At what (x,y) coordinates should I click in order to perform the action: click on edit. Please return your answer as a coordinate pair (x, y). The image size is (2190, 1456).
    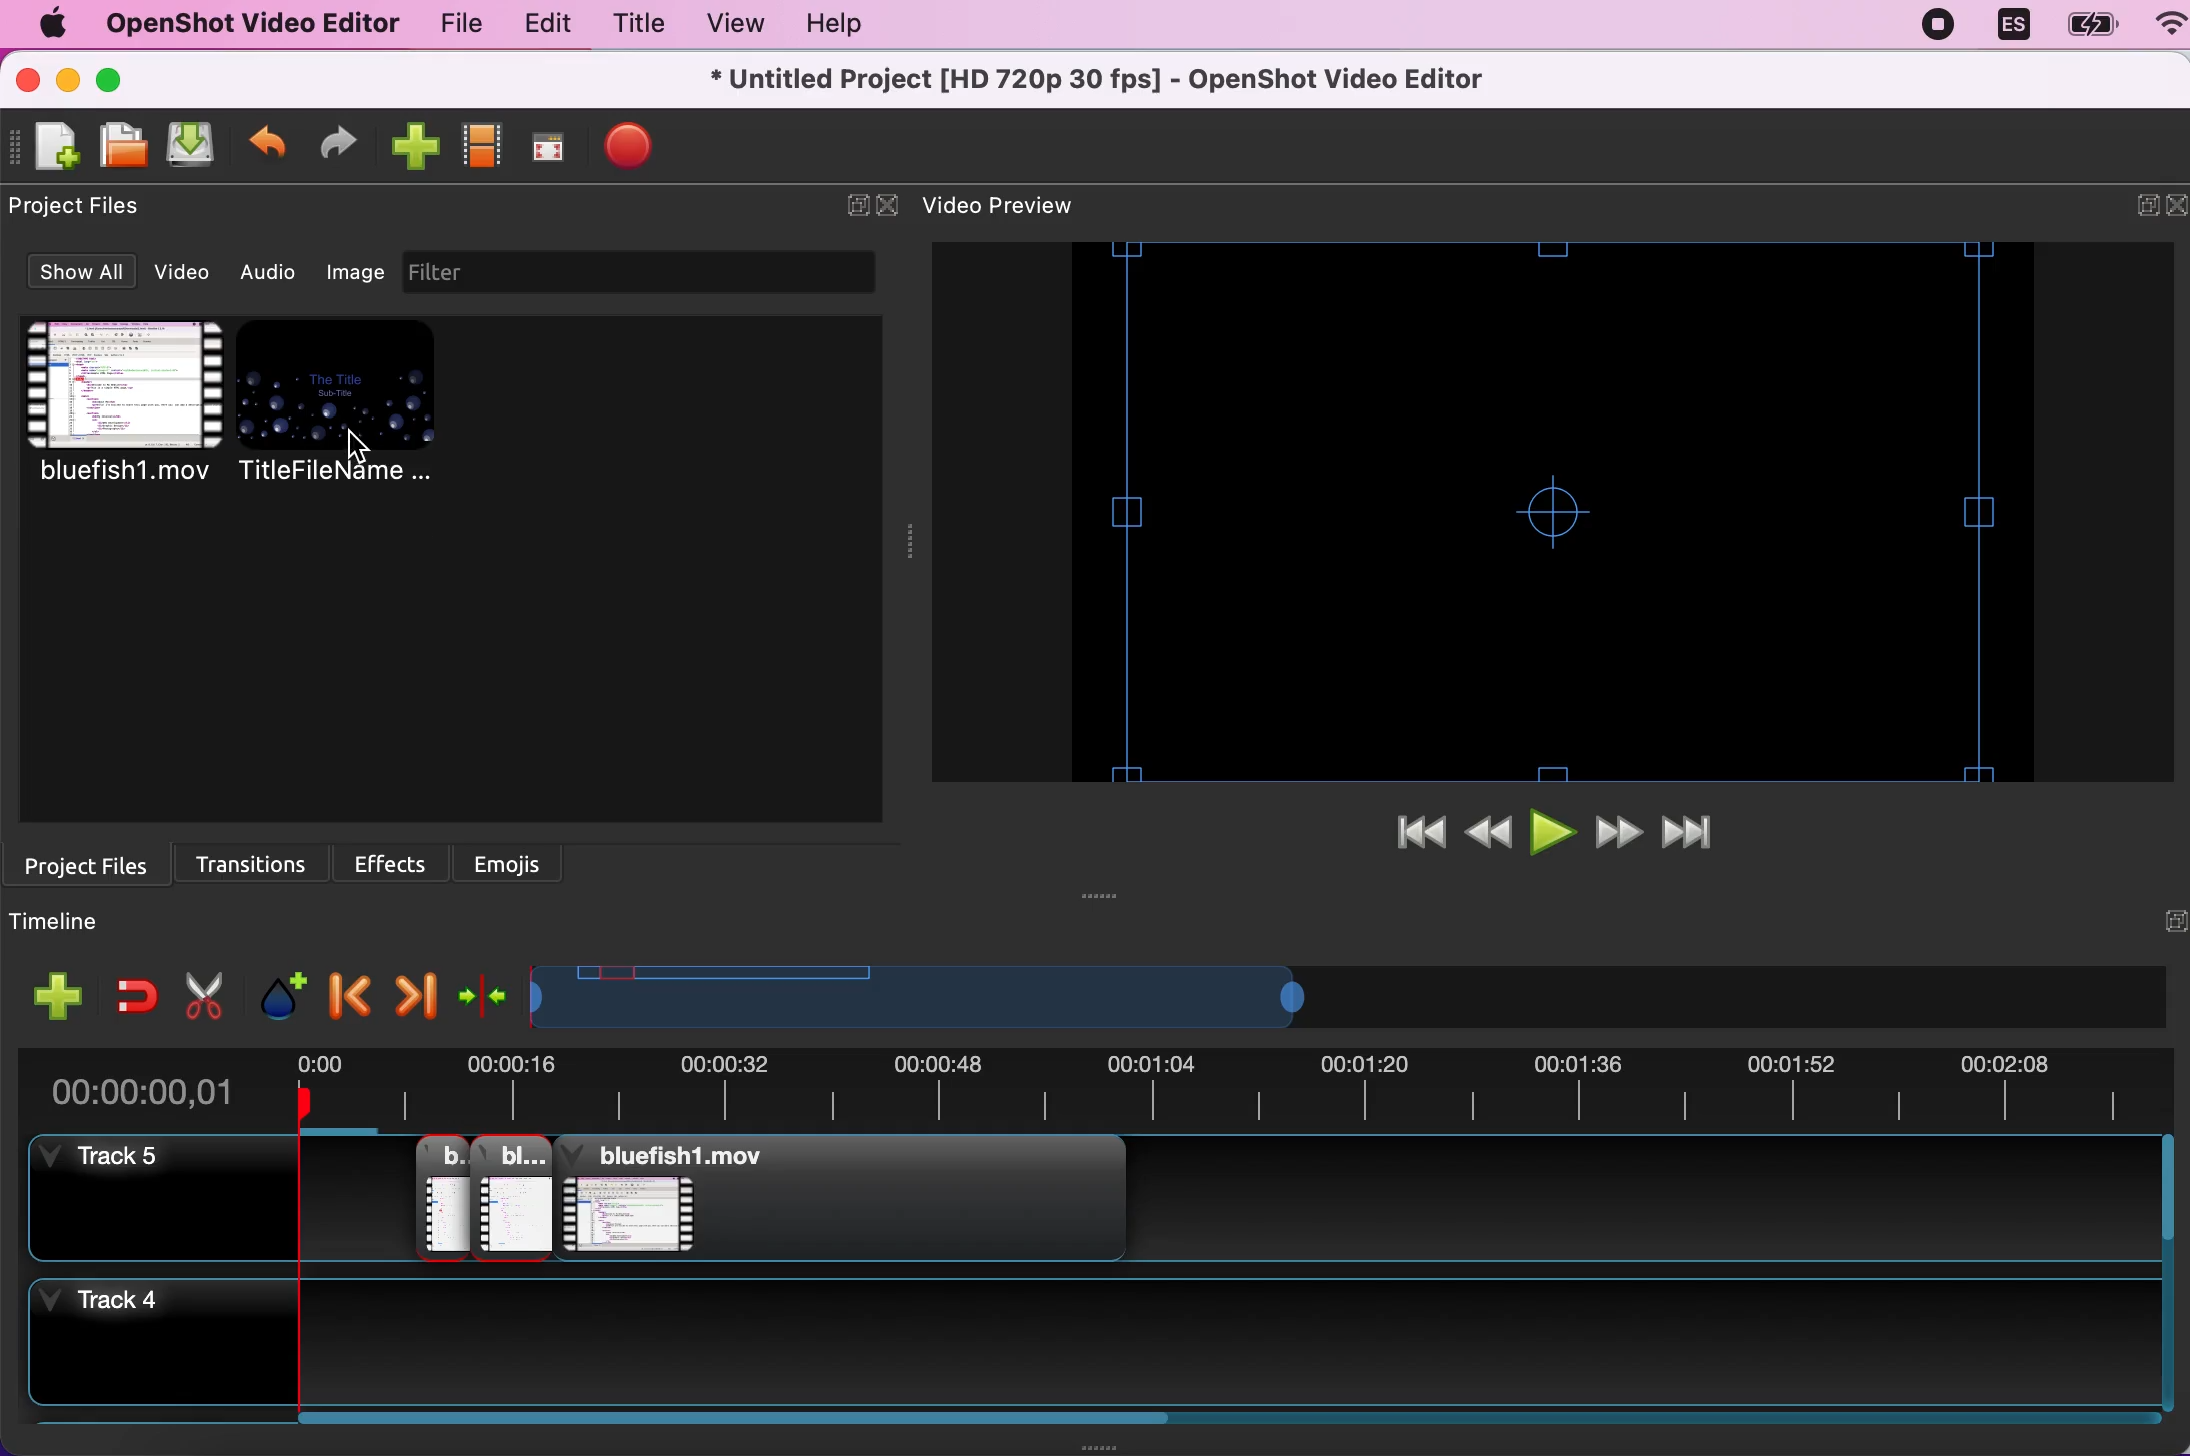
    Looking at the image, I should click on (542, 25).